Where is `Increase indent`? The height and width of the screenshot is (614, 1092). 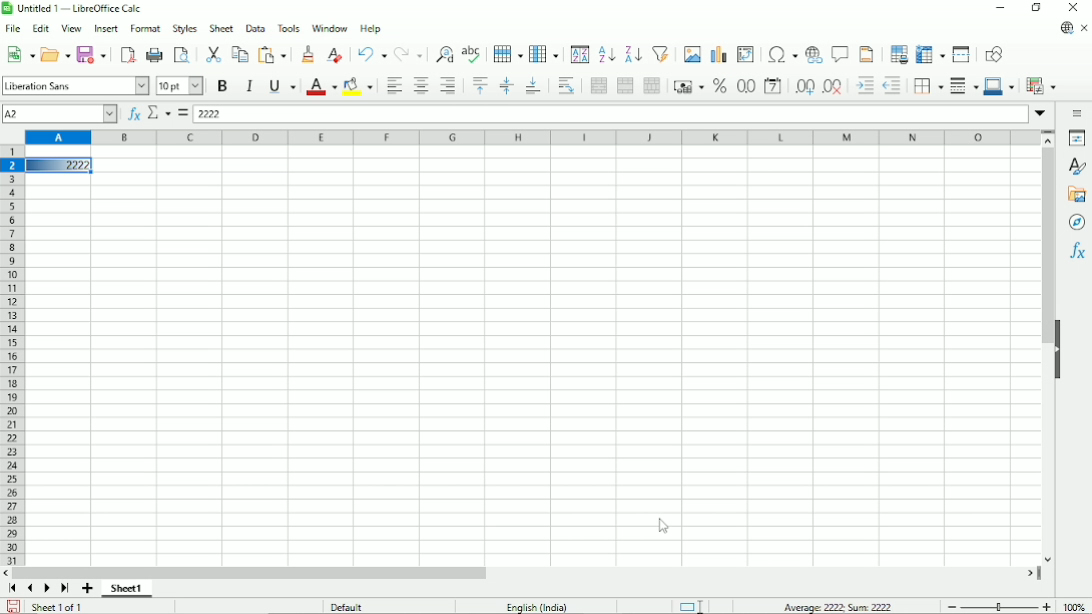 Increase indent is located at coordinates (864, 86).